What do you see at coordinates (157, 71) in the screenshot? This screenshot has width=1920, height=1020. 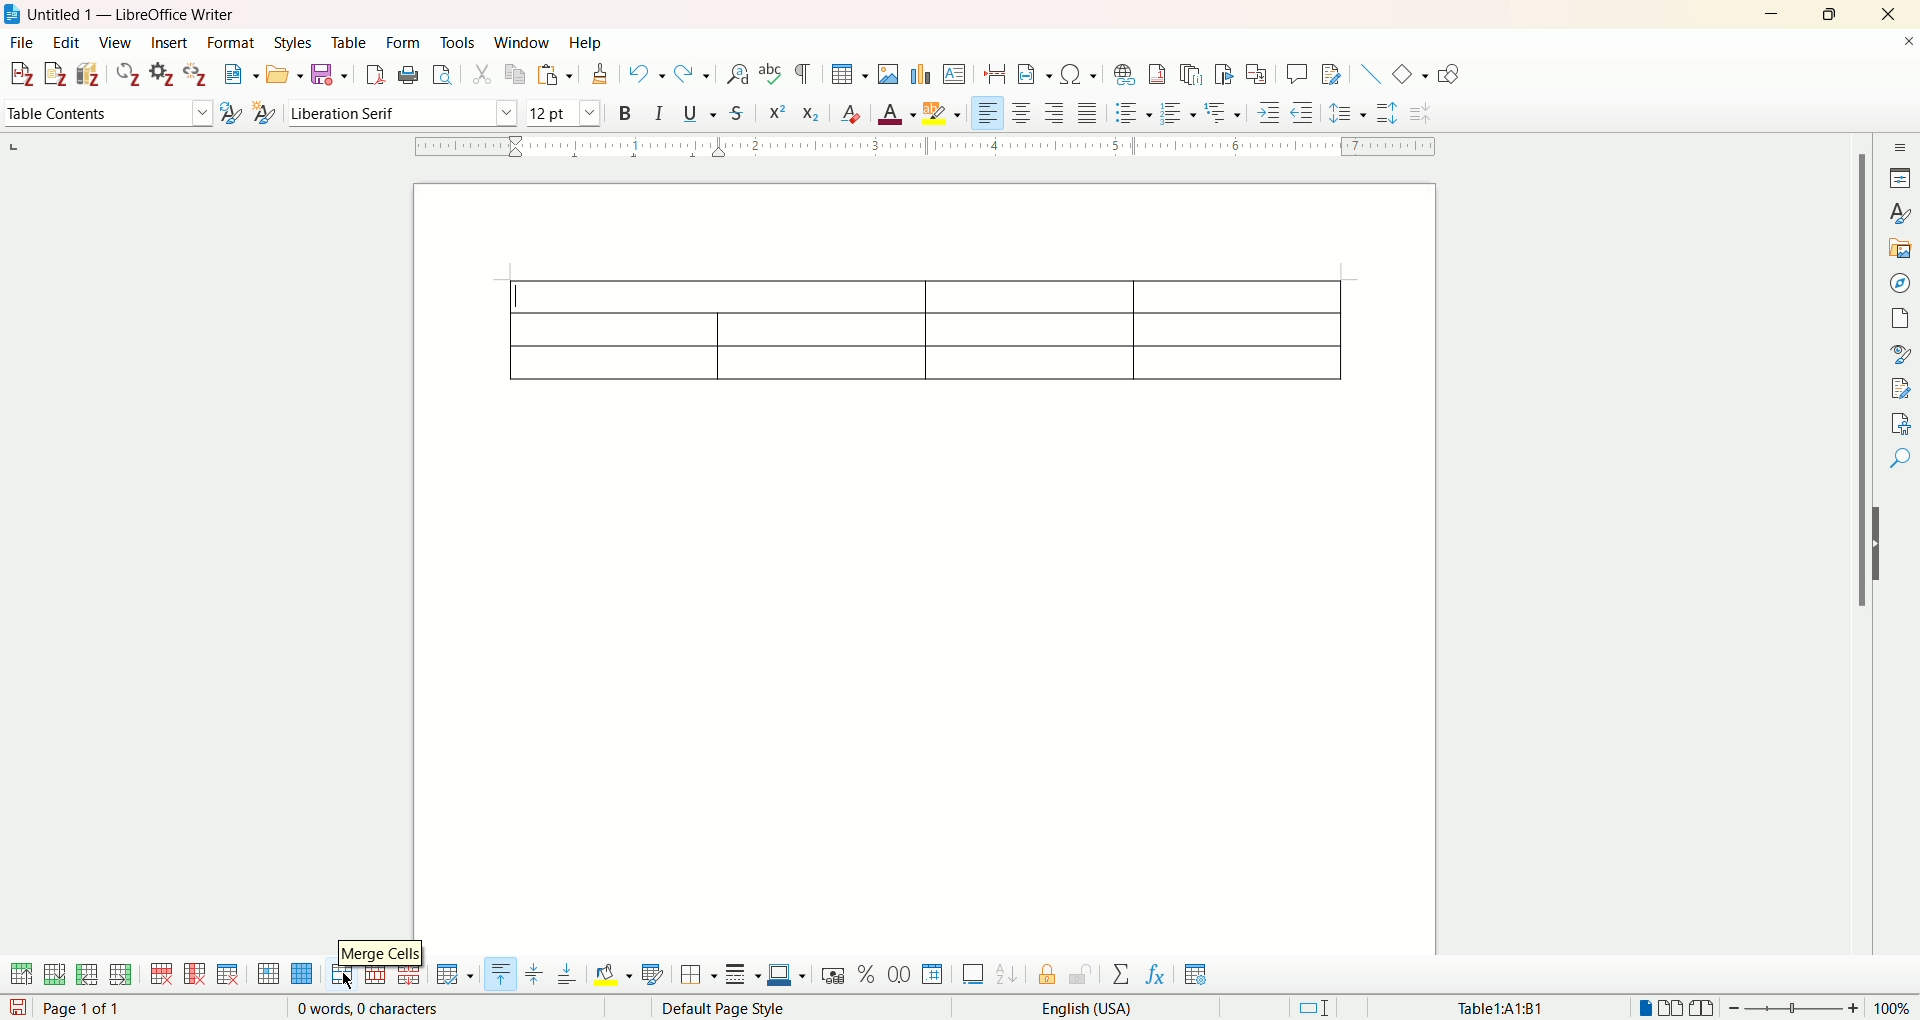 I see `document preferences` at bounding box center [157, 71].